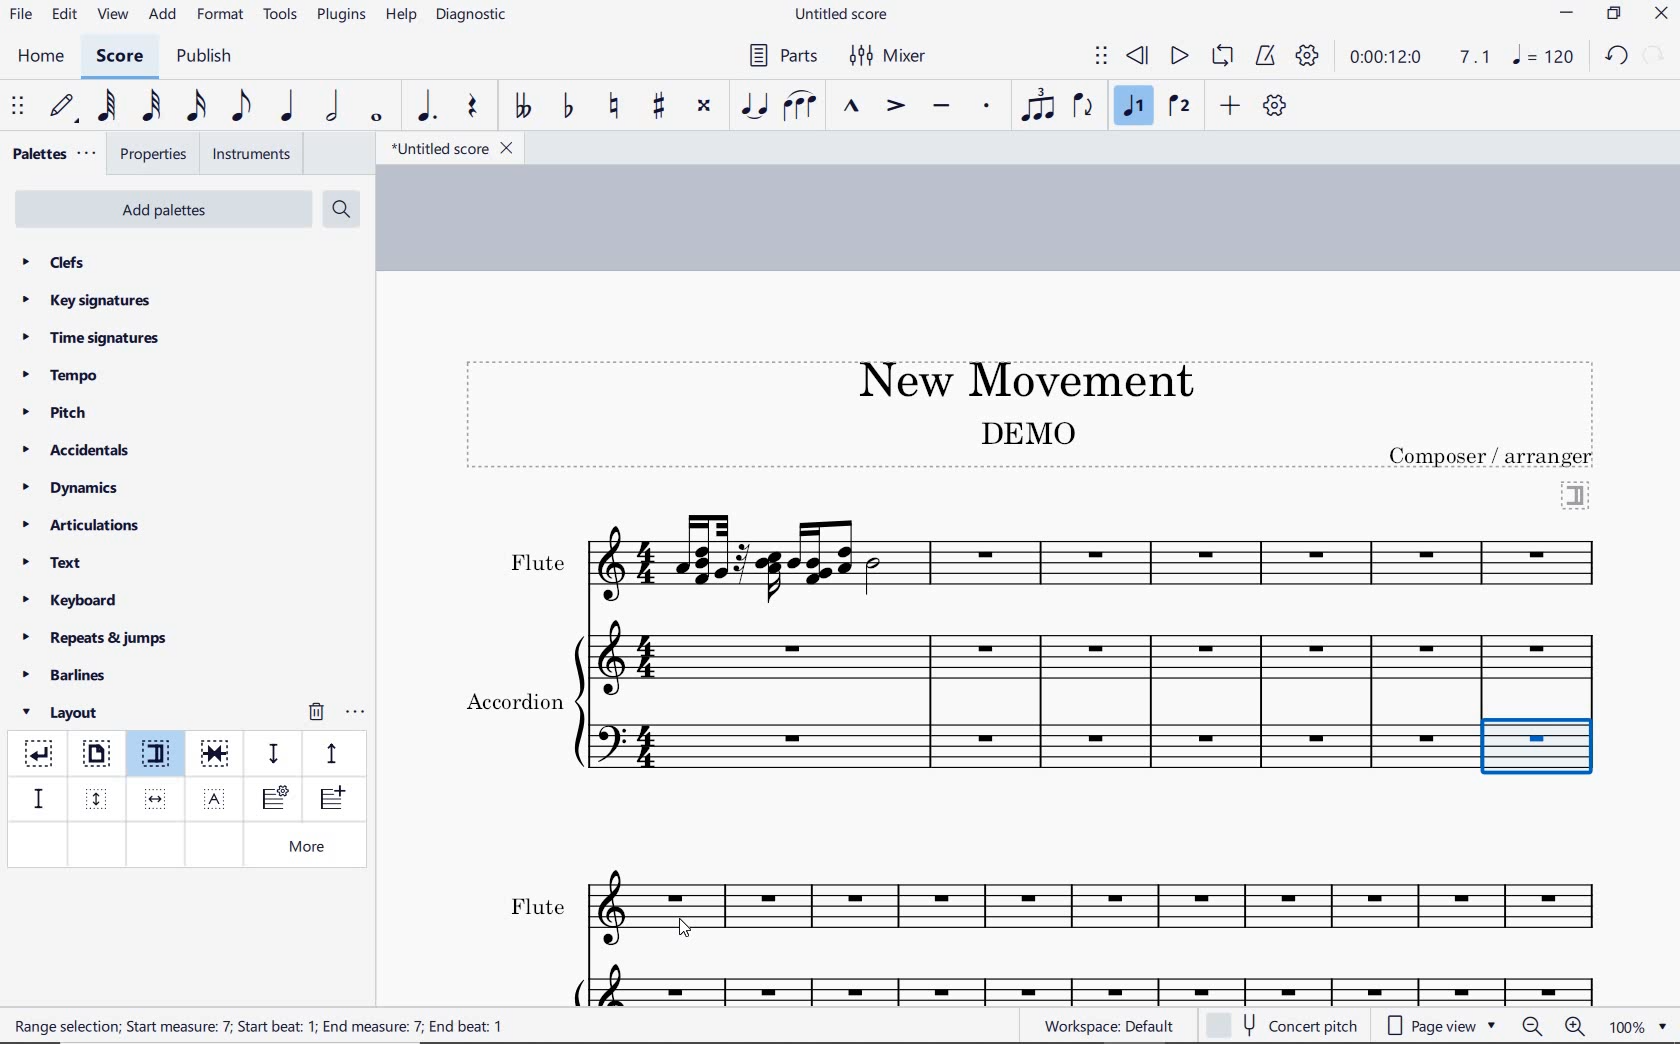  I want to click on zoom in, so click(1579, 1028).